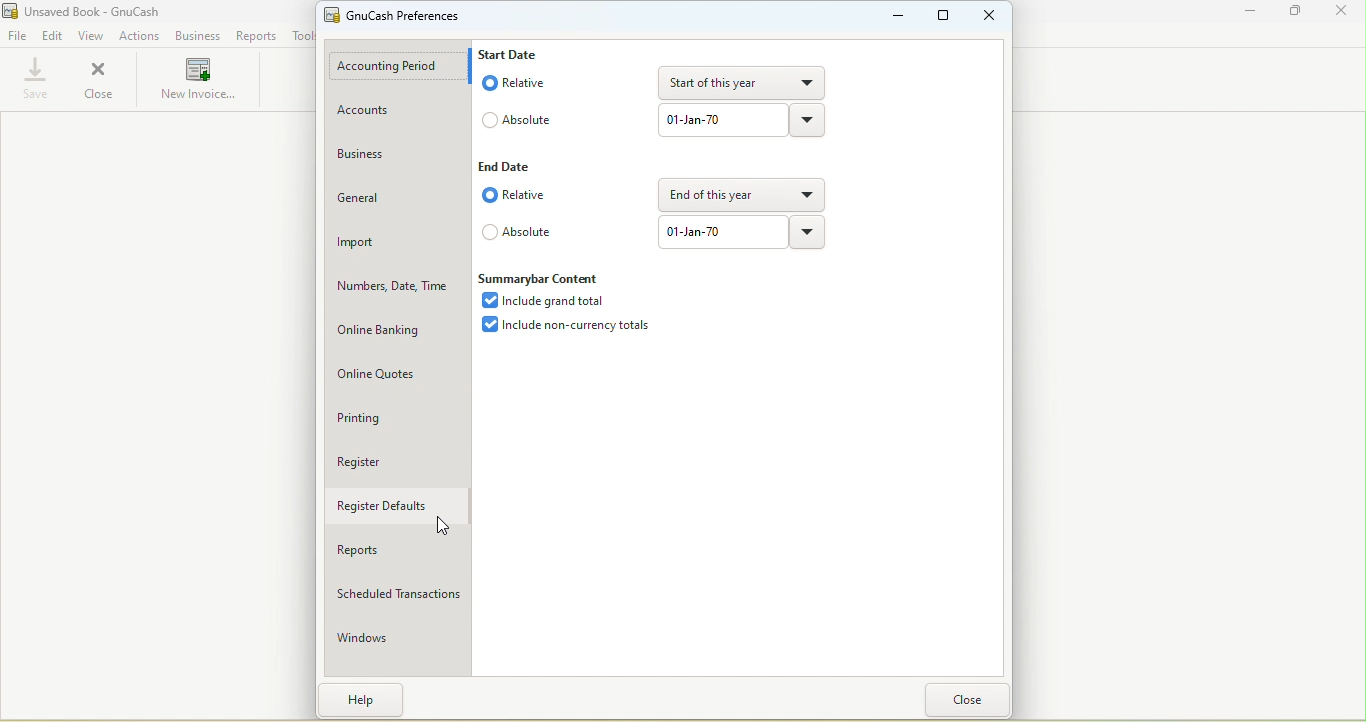  I want to click on Scheduled transactions, so click(396, 598).